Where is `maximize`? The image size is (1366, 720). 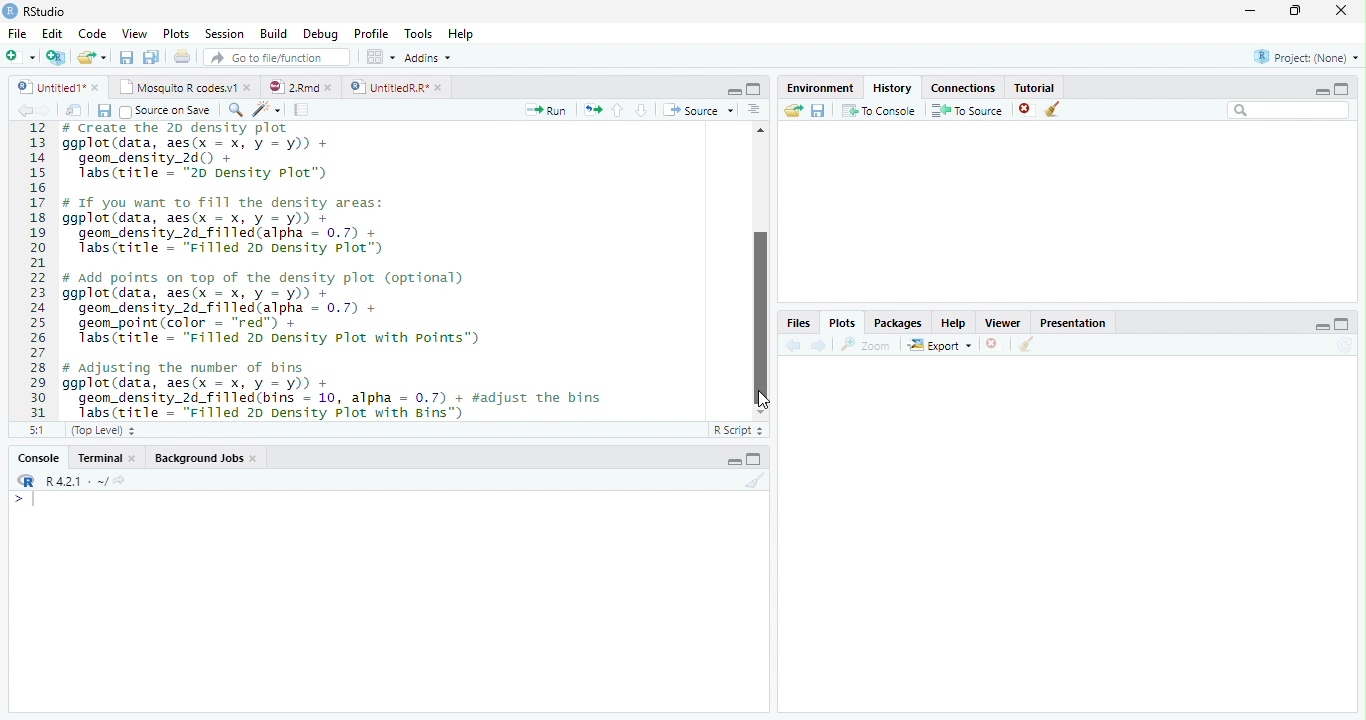
maximize is located at coordinates (754, 88).